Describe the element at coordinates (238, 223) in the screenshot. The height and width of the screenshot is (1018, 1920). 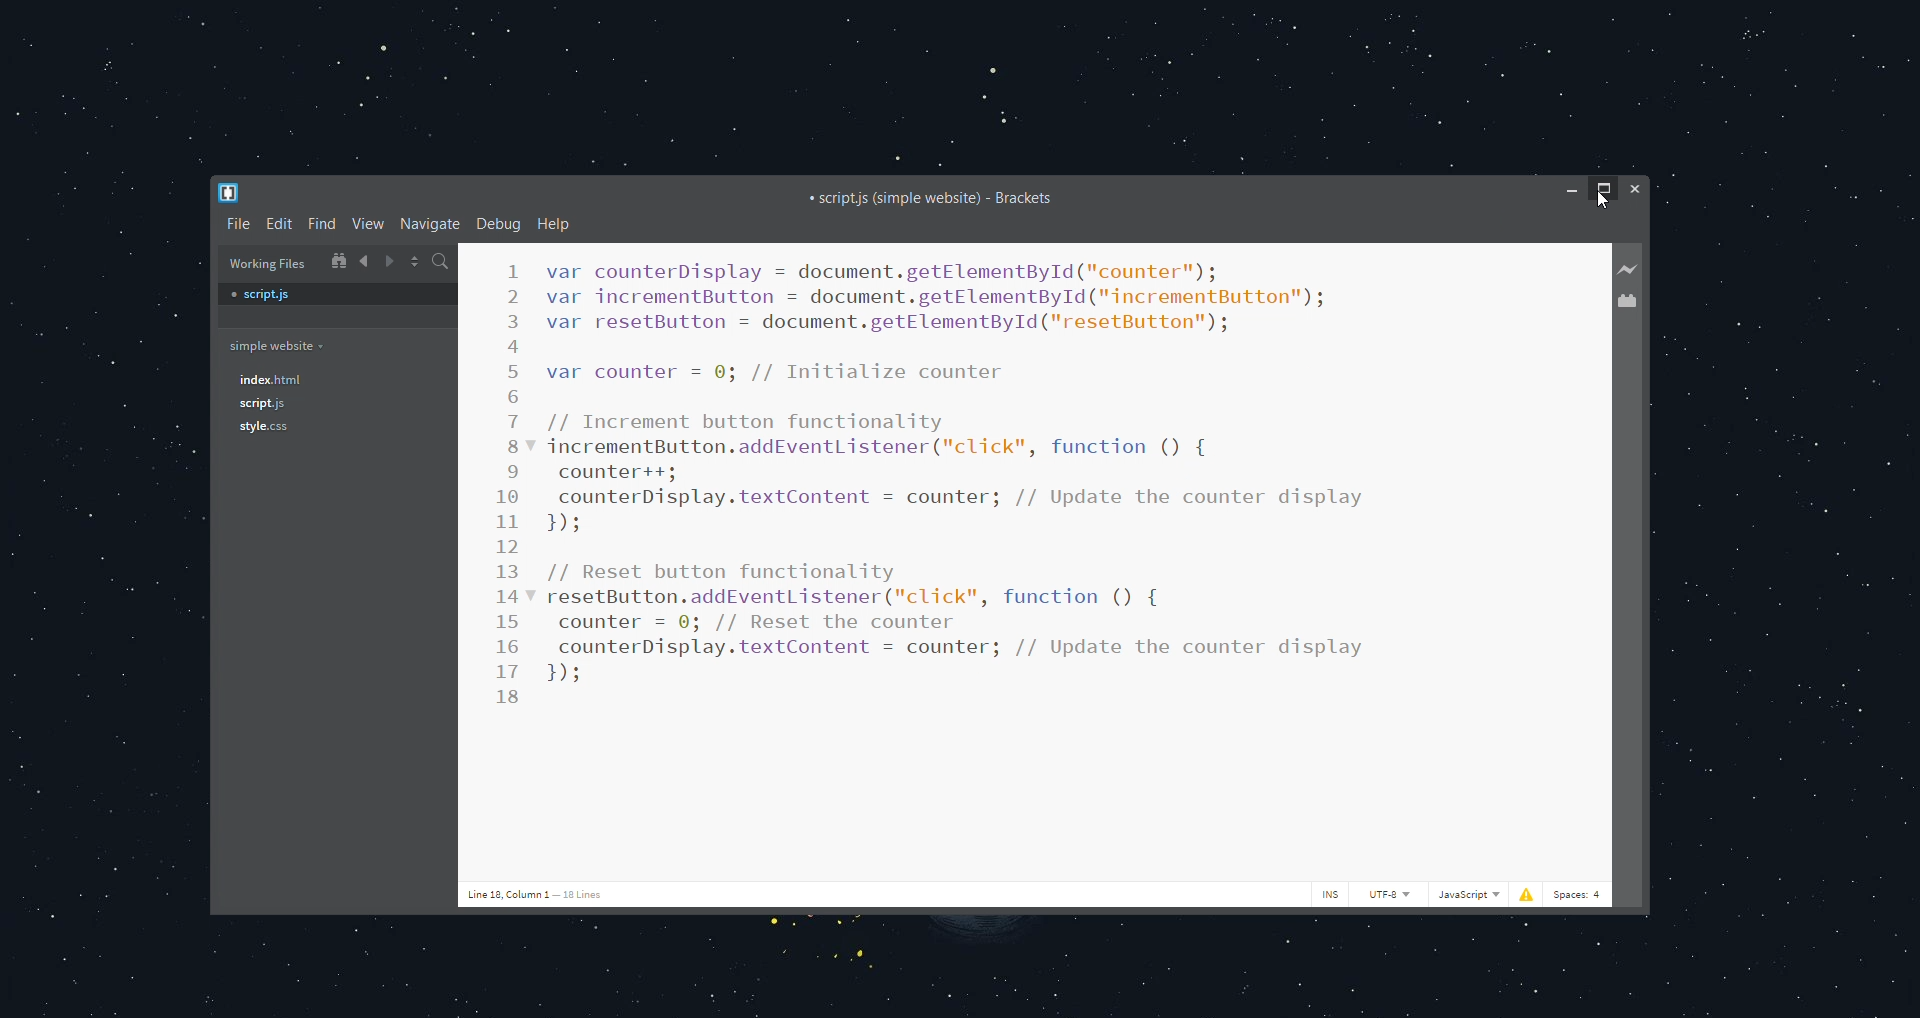
I see `file` at that location.